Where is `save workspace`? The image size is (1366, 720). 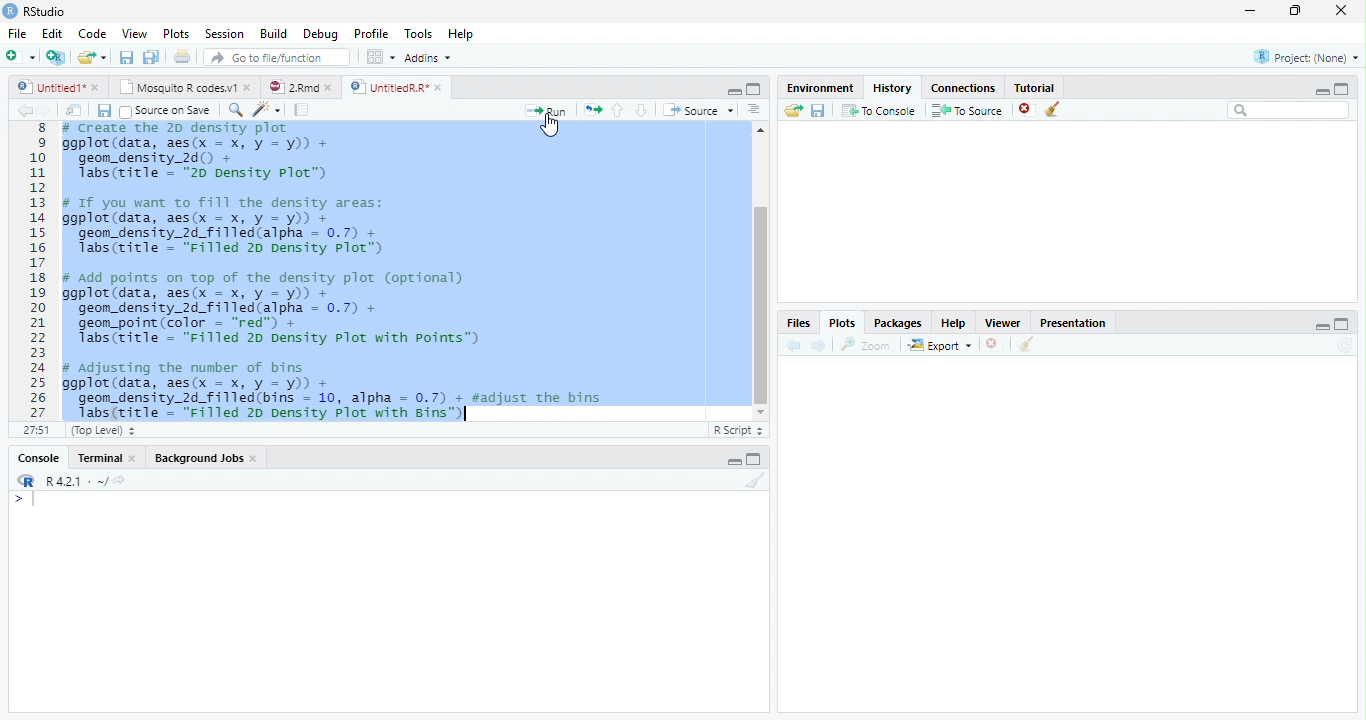
save workspace is located at coordinates (820, 111).